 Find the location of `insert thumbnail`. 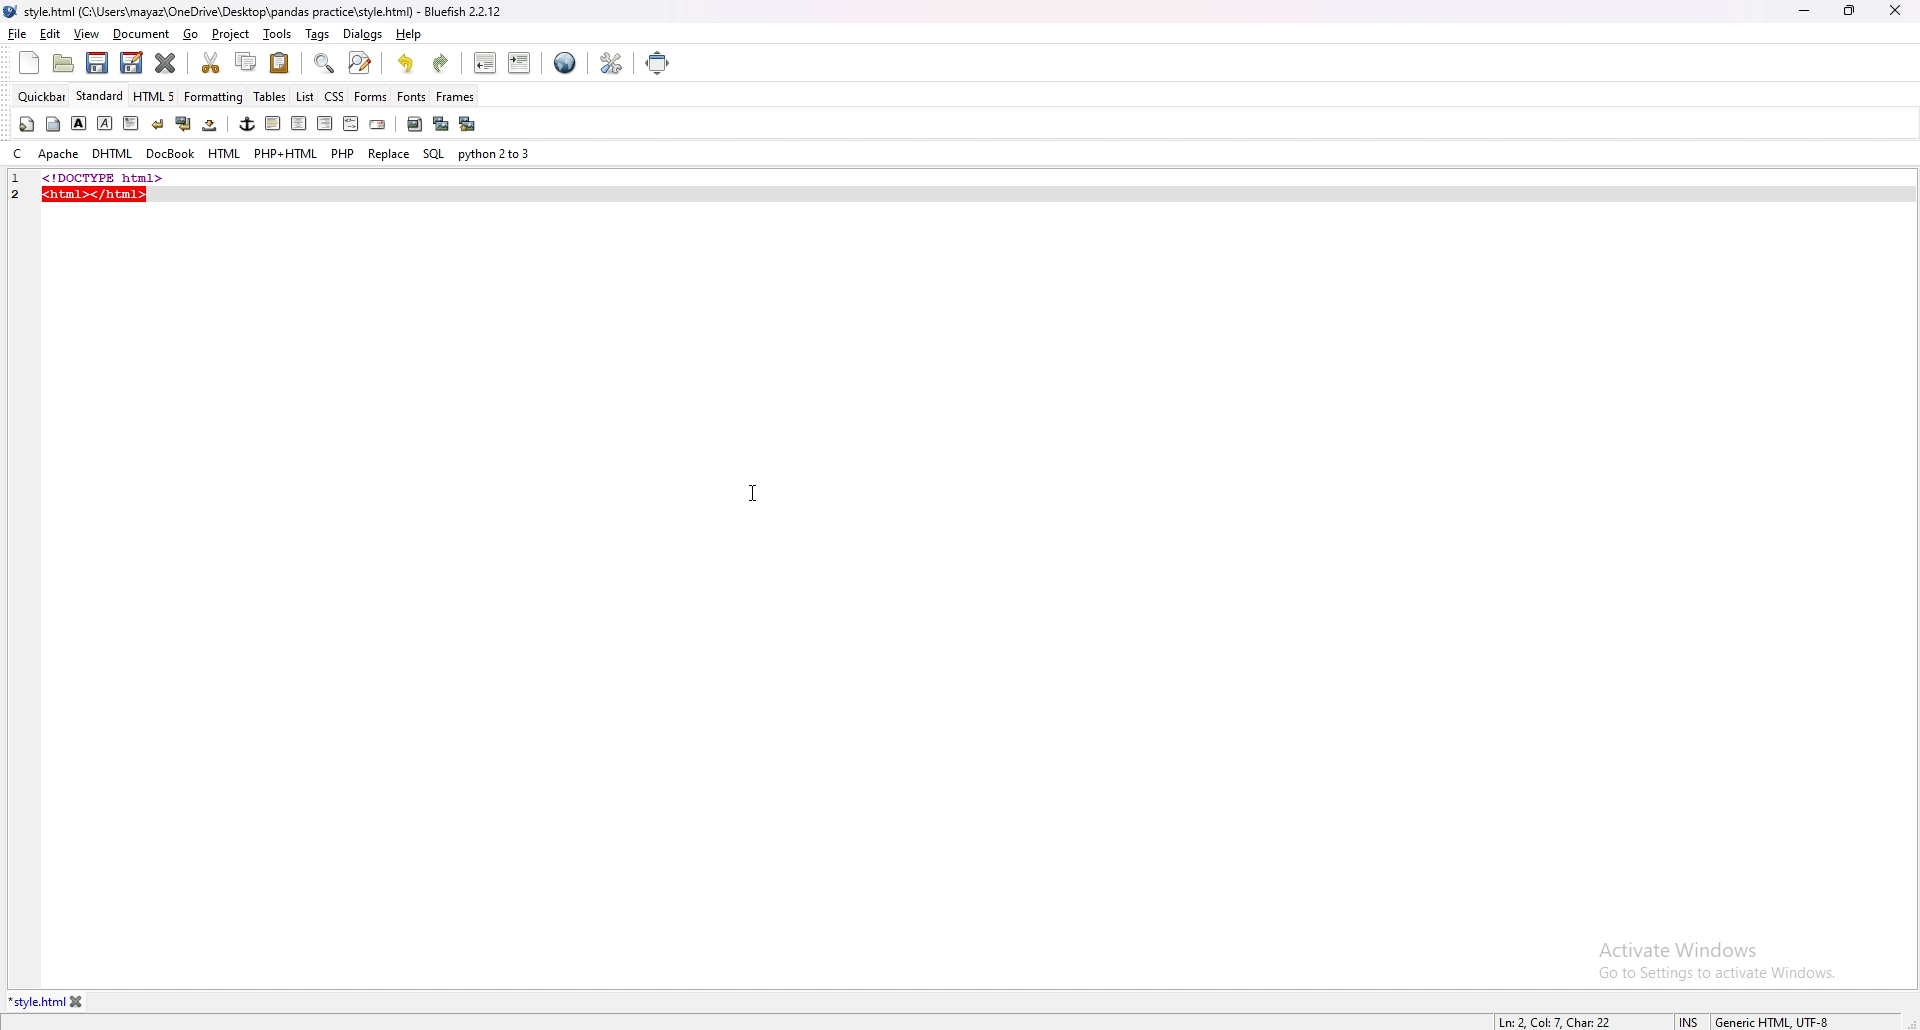

insert thumbnail is located at coordinates (440, 124).